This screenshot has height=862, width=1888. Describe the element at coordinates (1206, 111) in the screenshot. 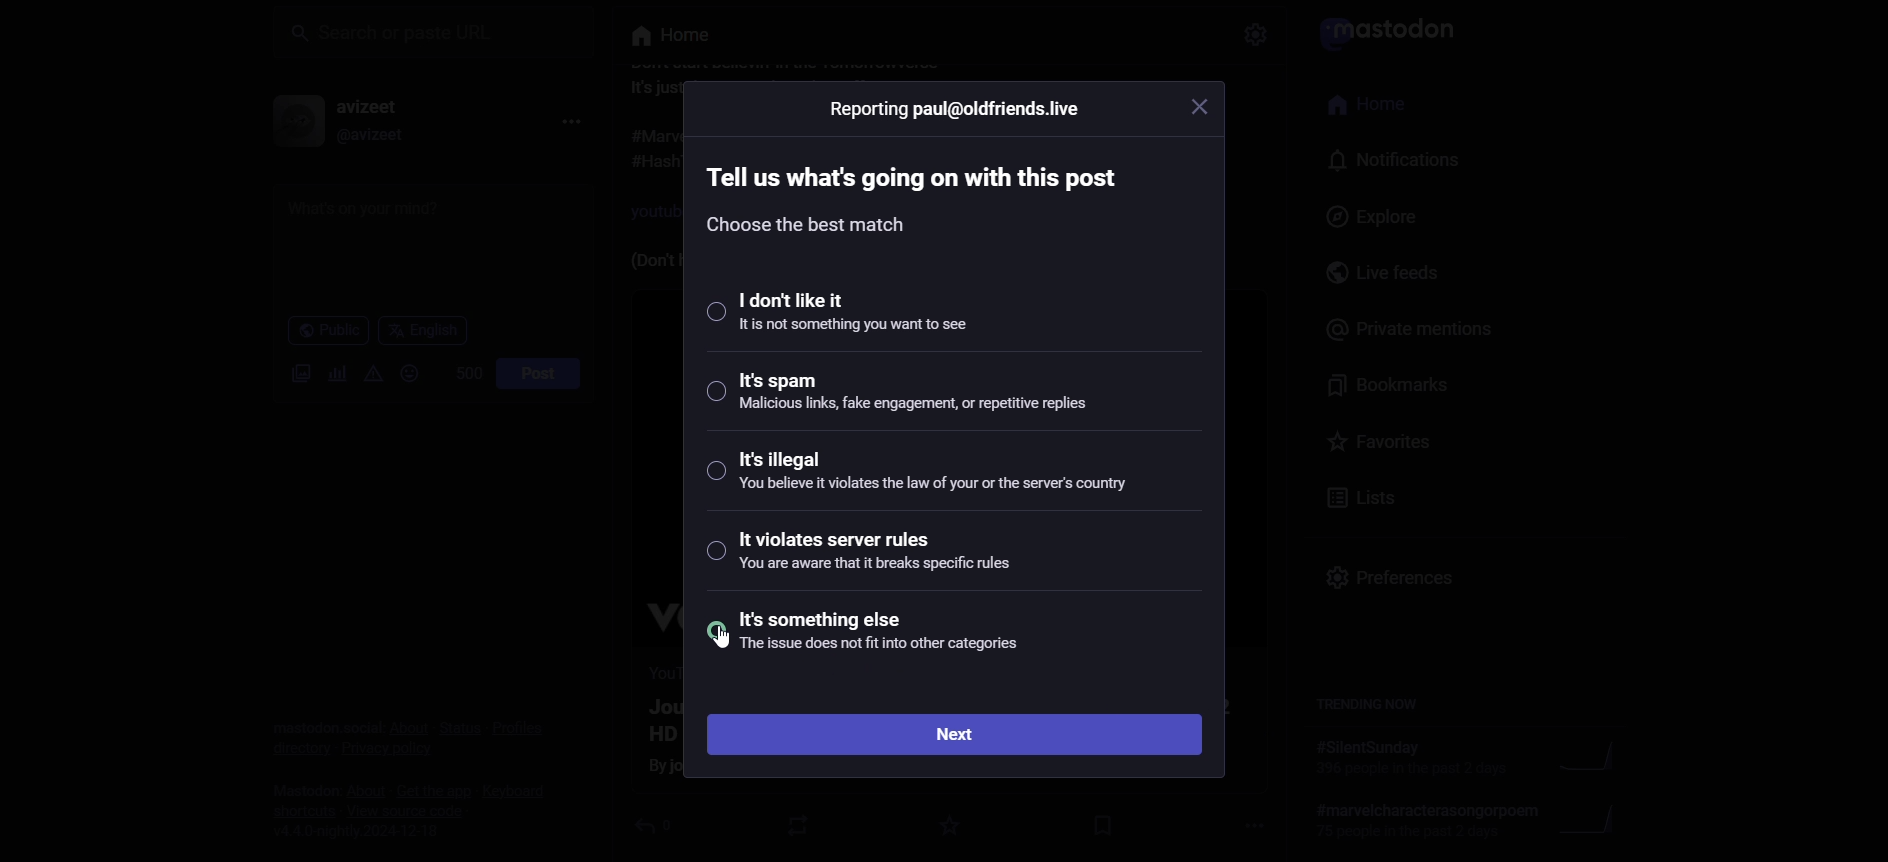

I see `close` at that location.